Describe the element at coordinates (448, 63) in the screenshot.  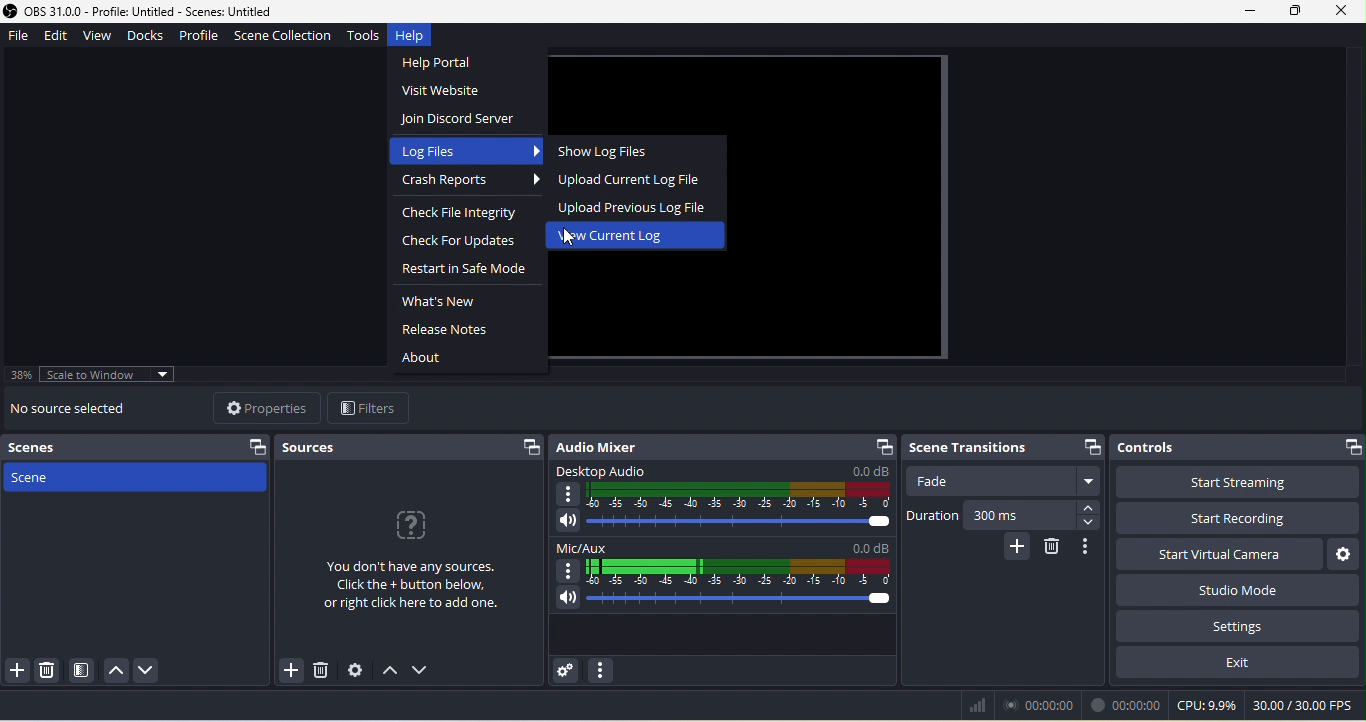
I see `help portal` at that location.